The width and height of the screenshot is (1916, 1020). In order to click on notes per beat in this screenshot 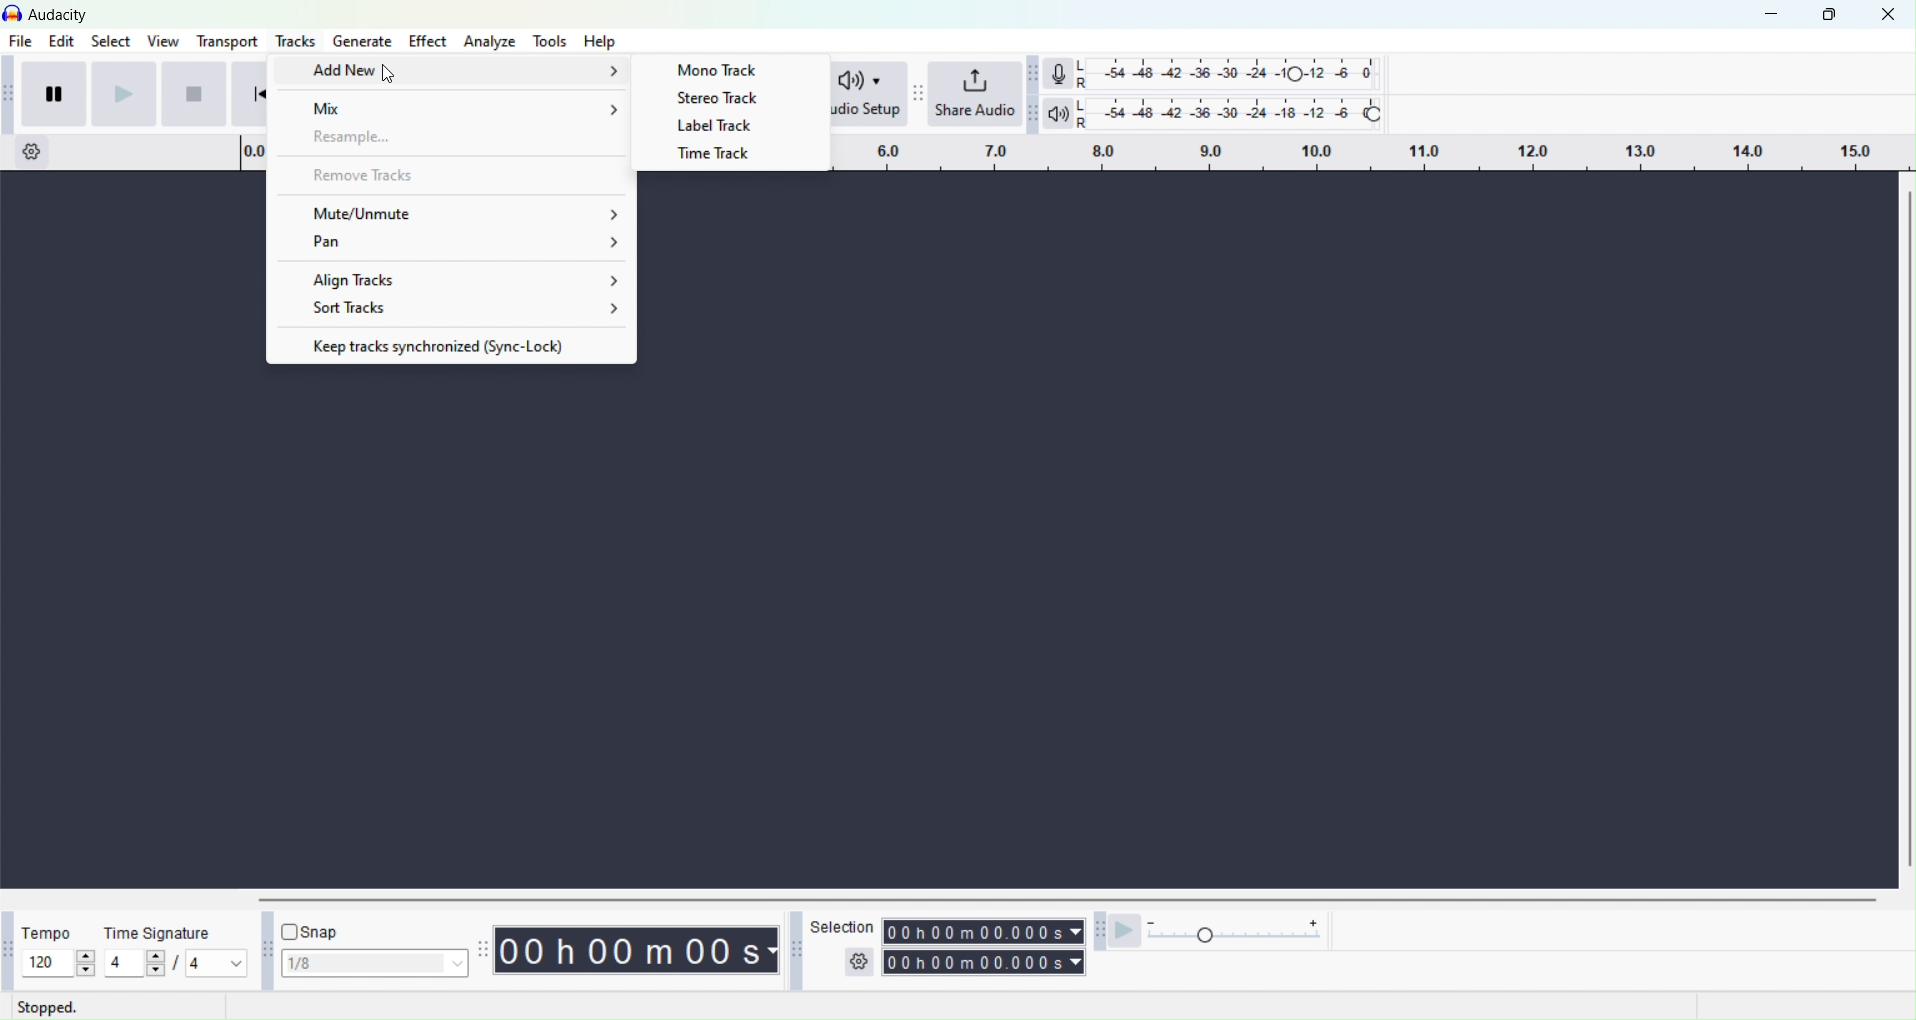, I will do `click(217, 962)`.